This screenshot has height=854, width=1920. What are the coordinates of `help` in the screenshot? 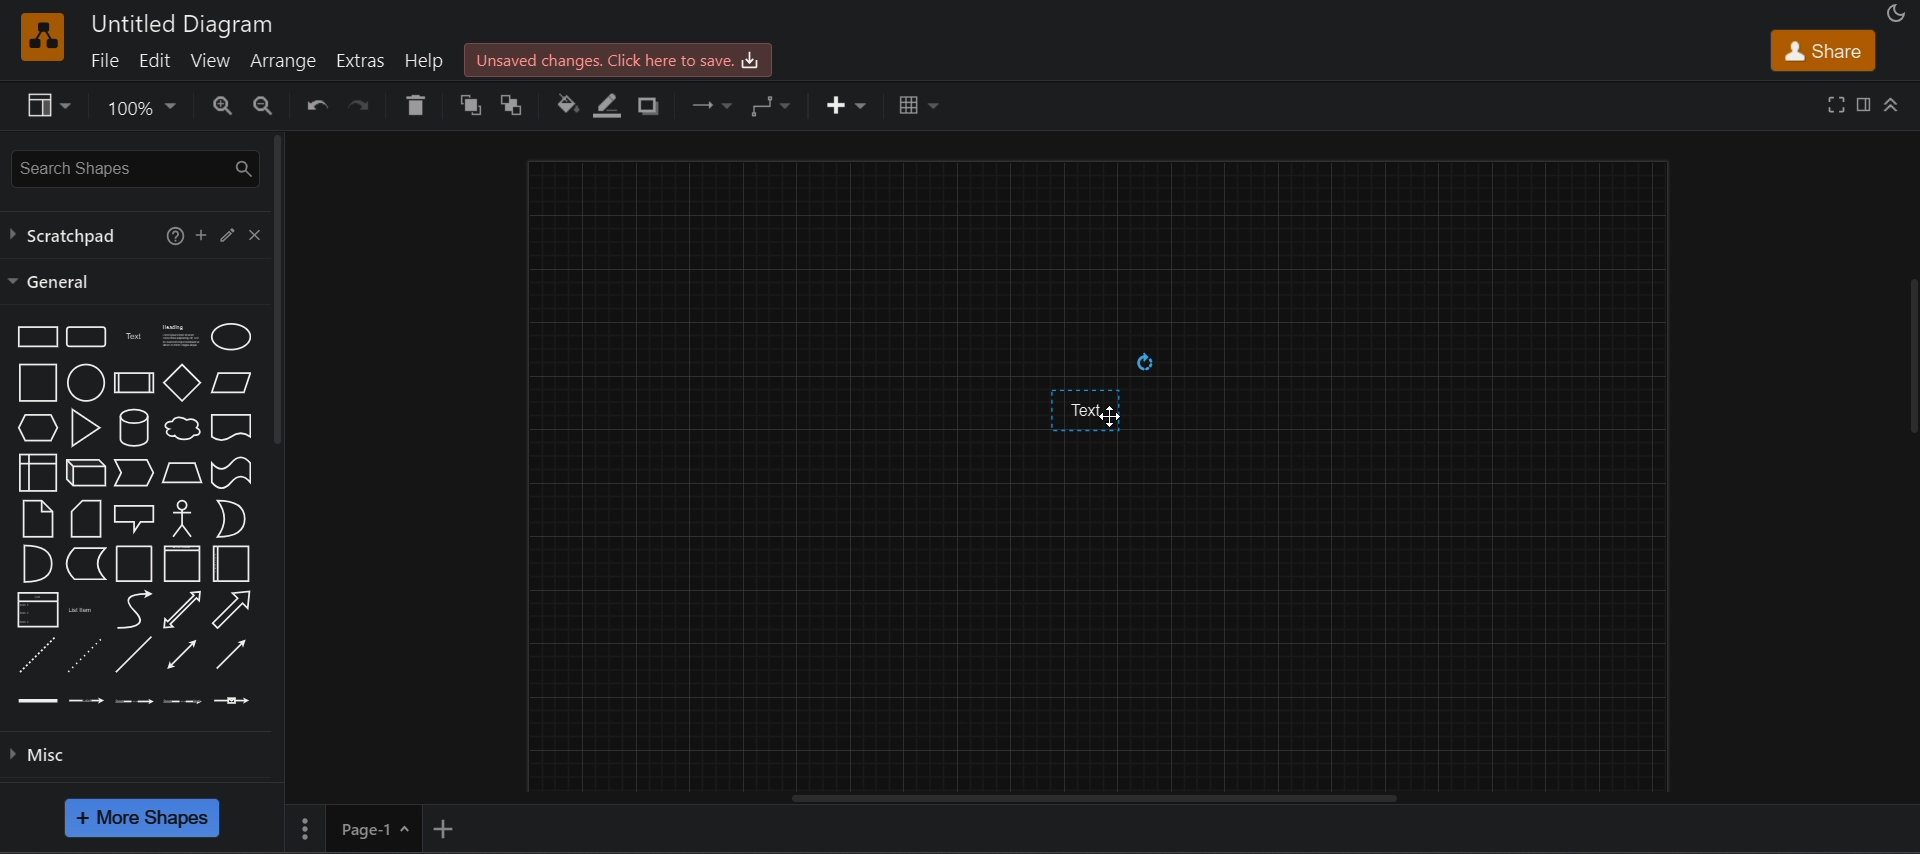 It's located at (174, 236).